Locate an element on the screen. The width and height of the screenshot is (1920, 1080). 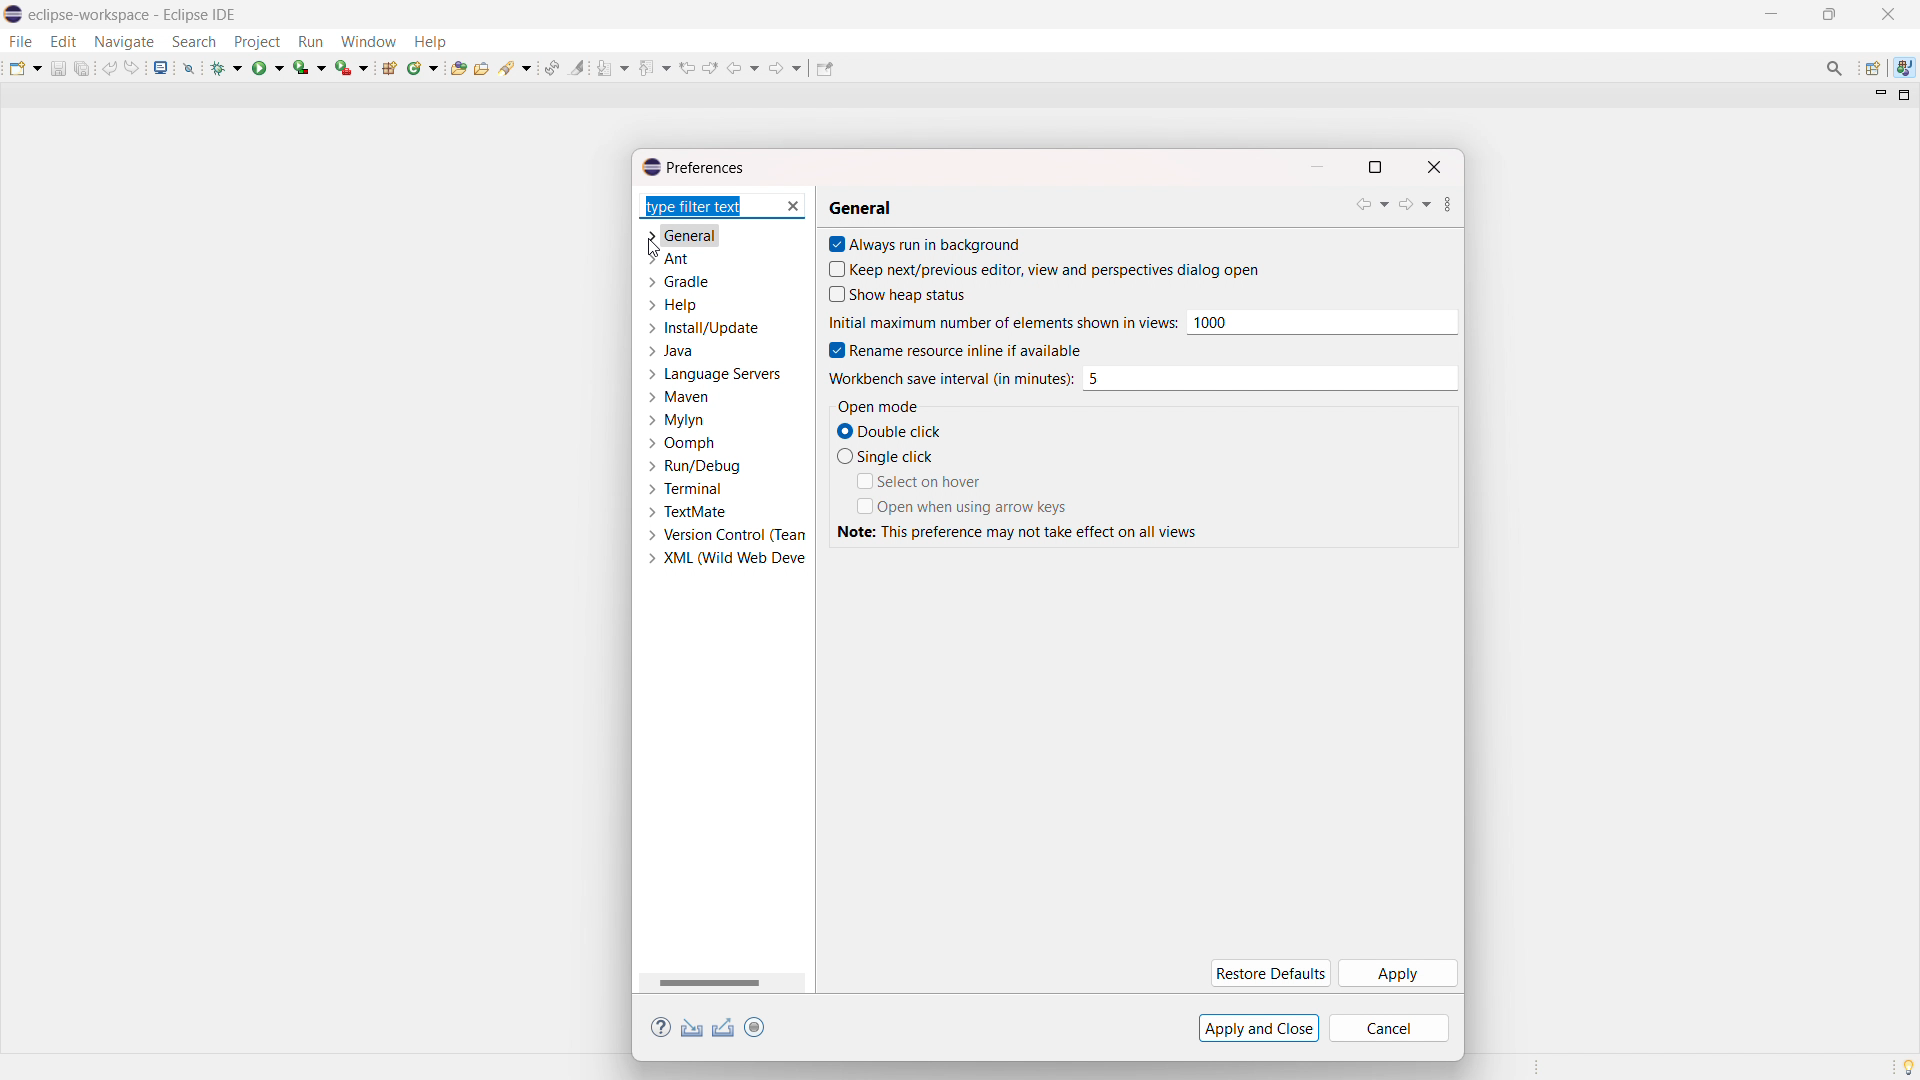
initial maximum number of elements shown in views is located at coordinates (1320, 322).